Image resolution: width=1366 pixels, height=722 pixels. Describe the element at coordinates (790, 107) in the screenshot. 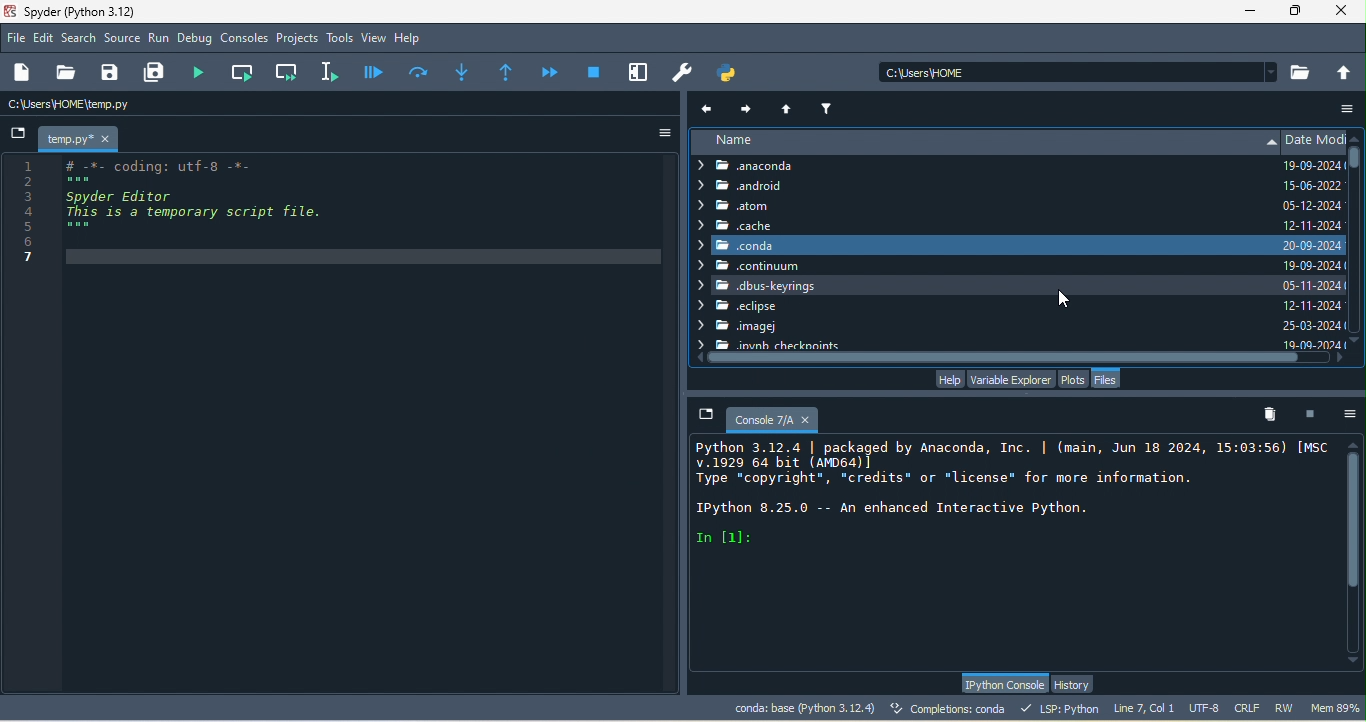

I see `parent` at that location.